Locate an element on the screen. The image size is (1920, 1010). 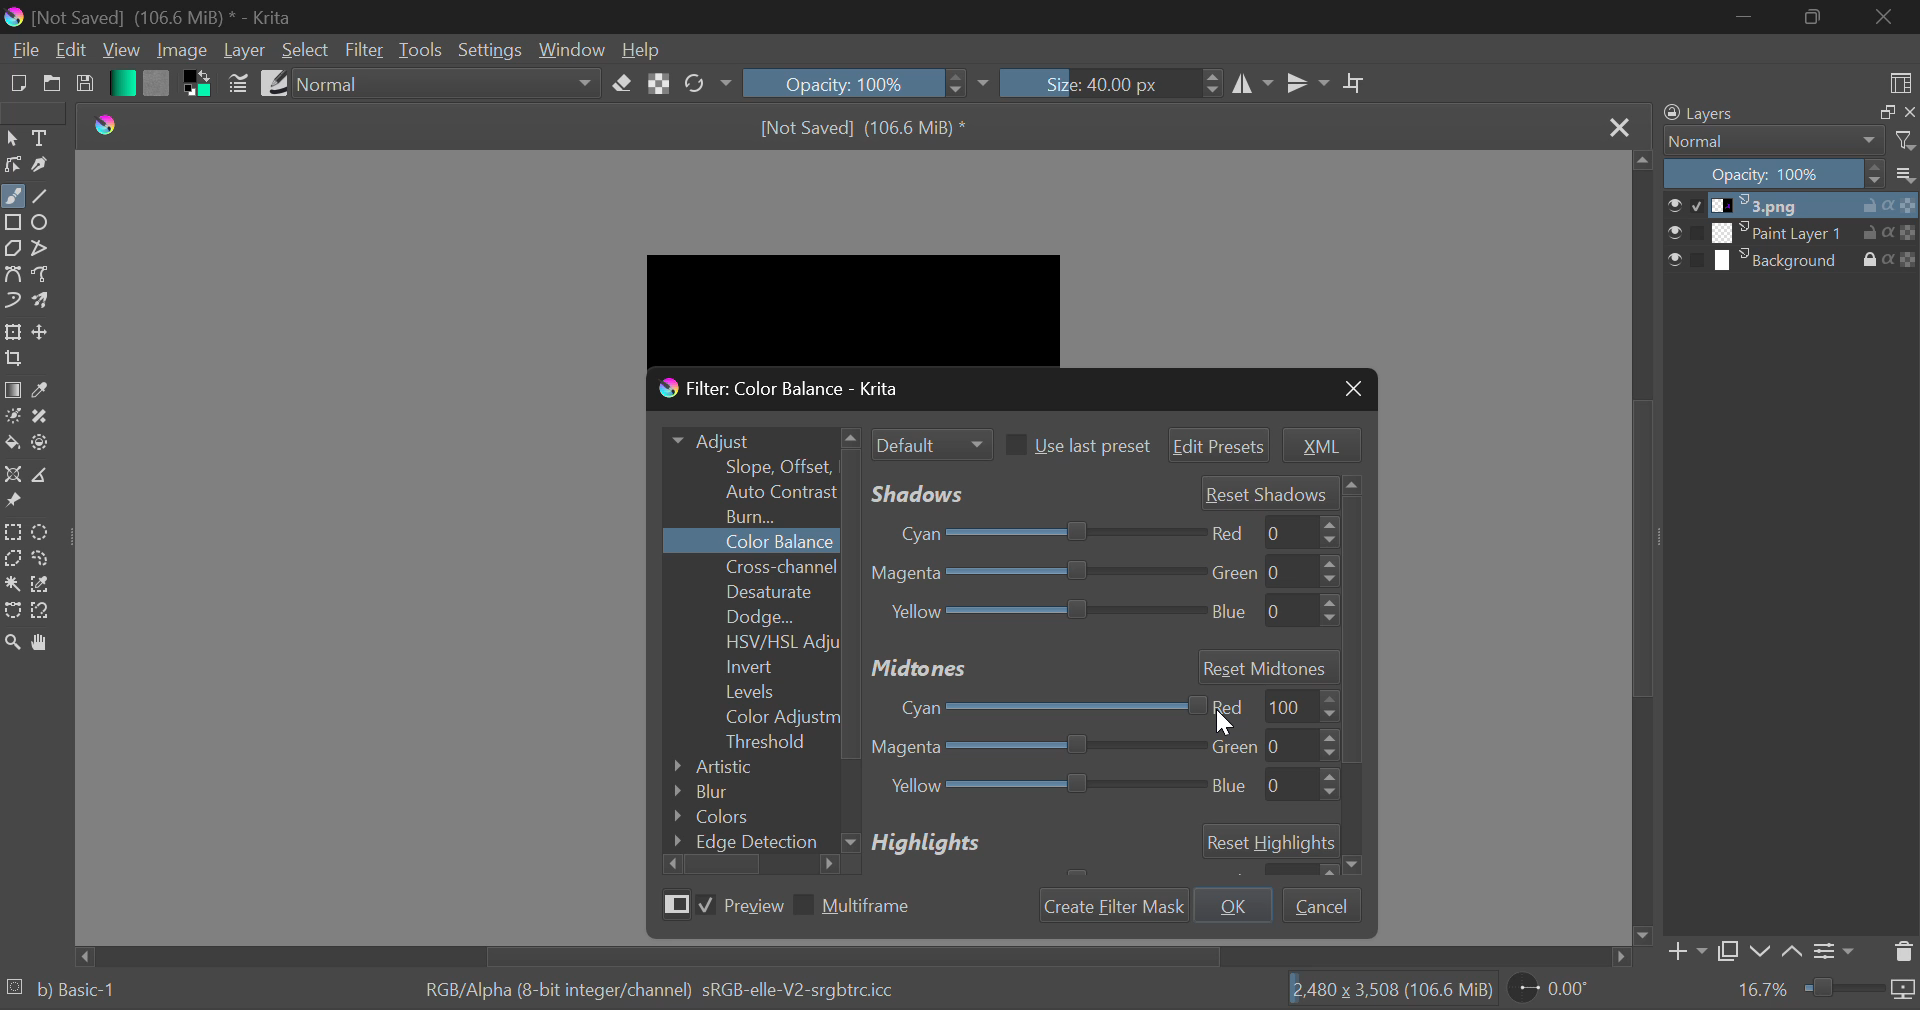
Preview is located at coordinates (719, 905).